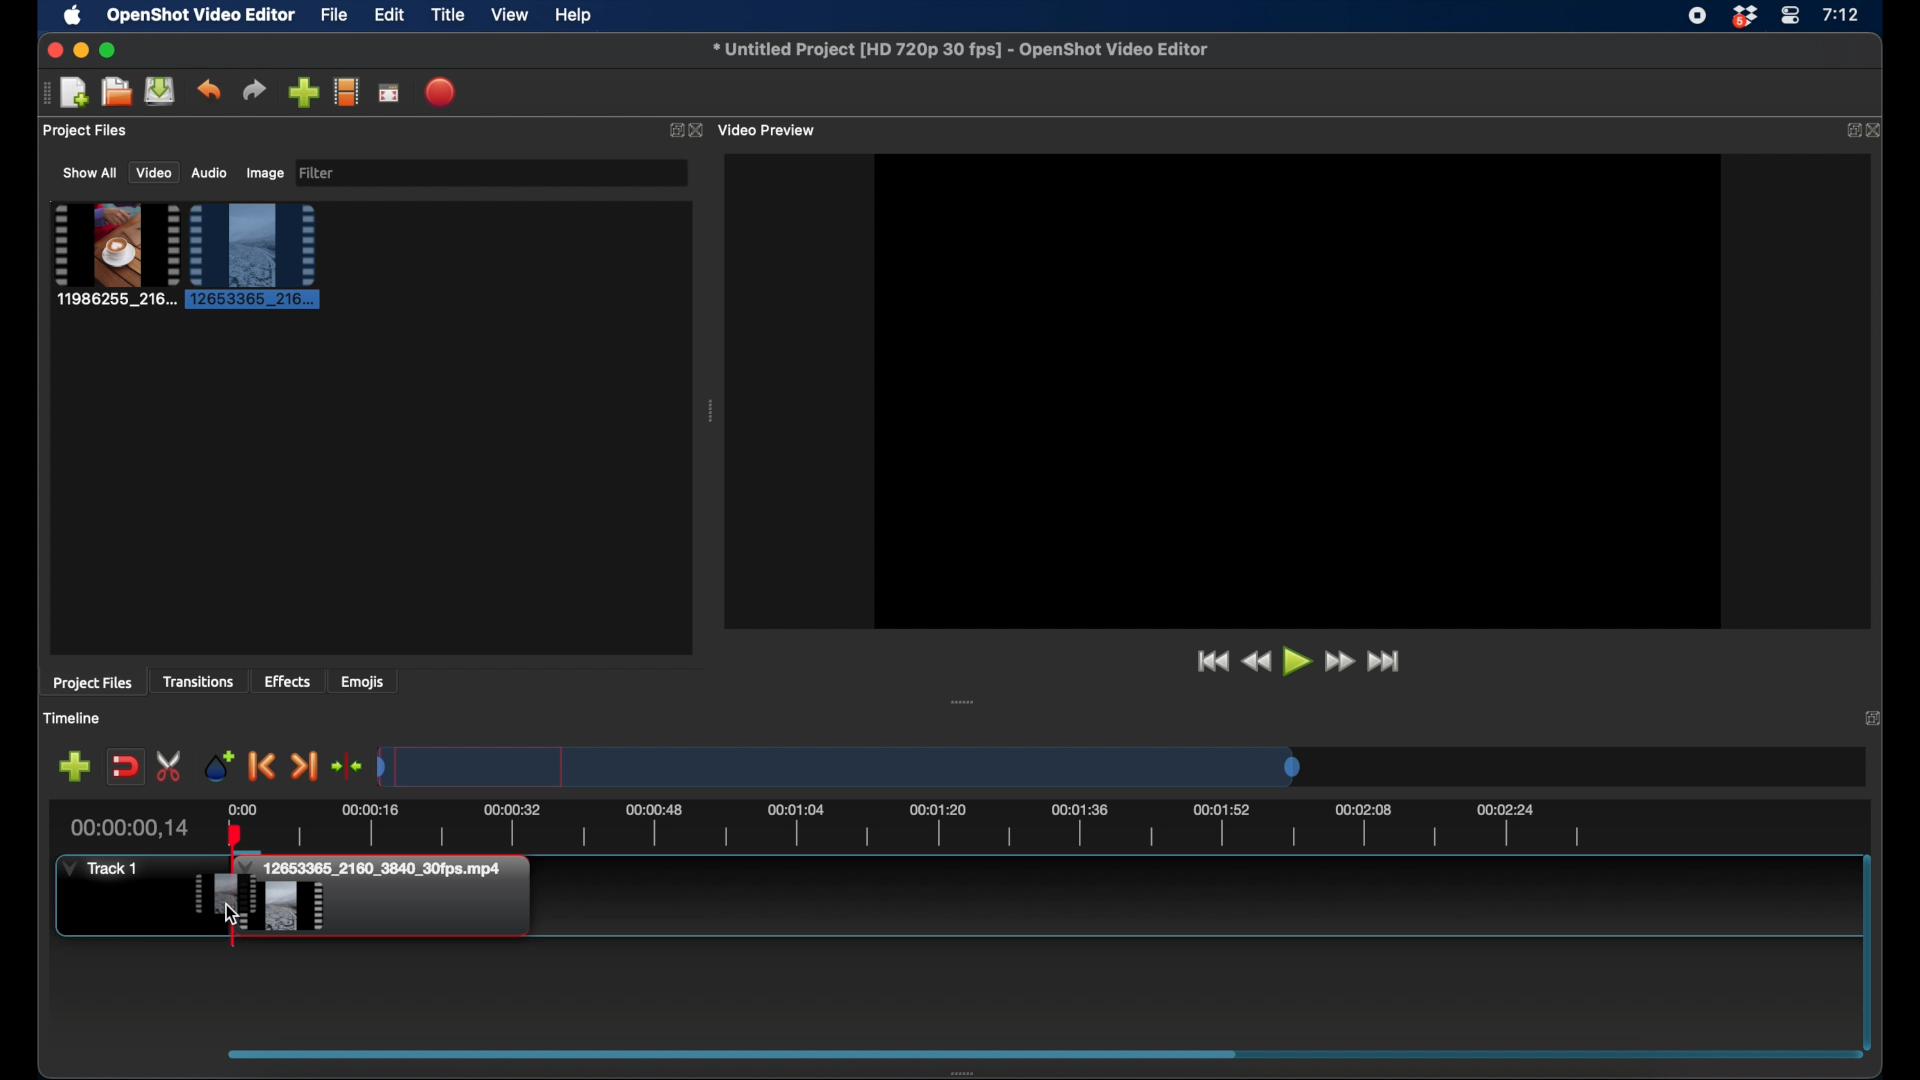 The height and width of the screenshot is (1080, 1920). What do you see at coordinates (85, 131) in the screenshot?
I see `project files` at bounding box center [85, 131].